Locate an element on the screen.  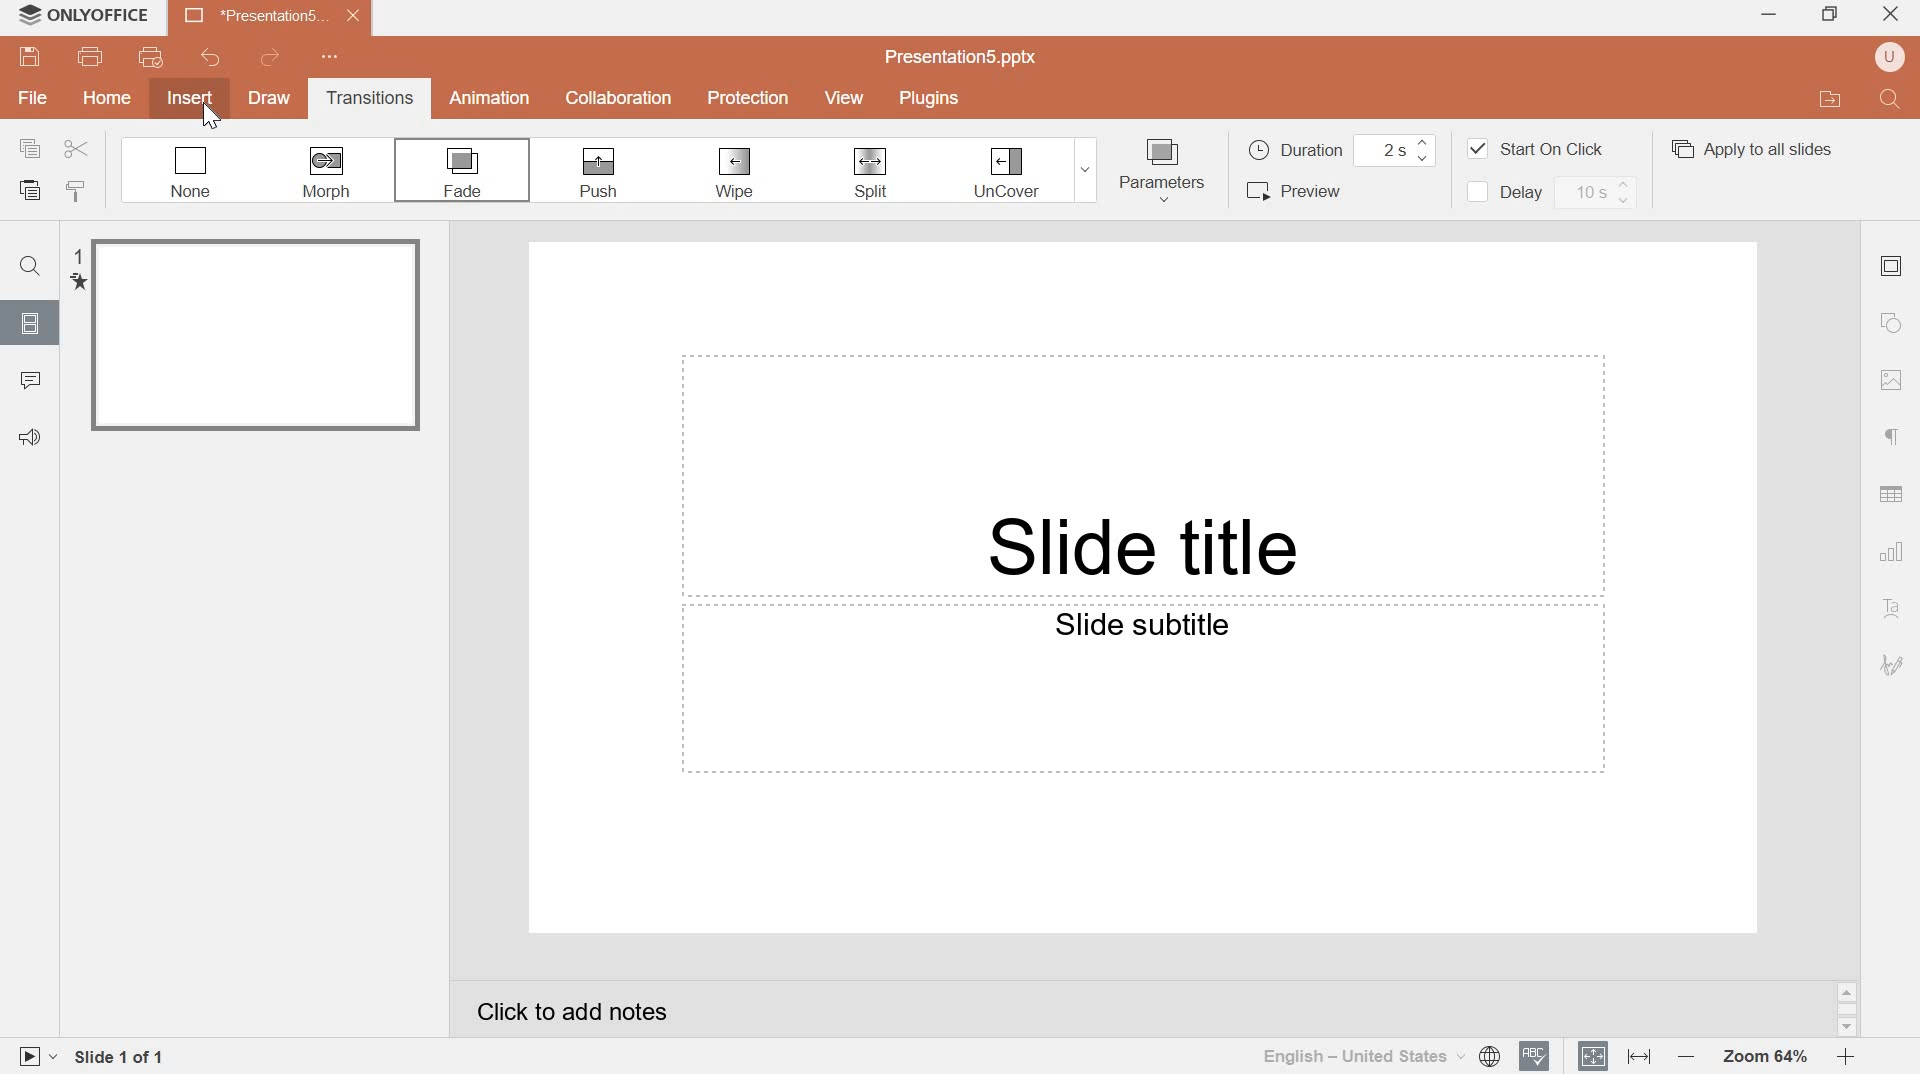
Draw is located at coordinates (269, 100).